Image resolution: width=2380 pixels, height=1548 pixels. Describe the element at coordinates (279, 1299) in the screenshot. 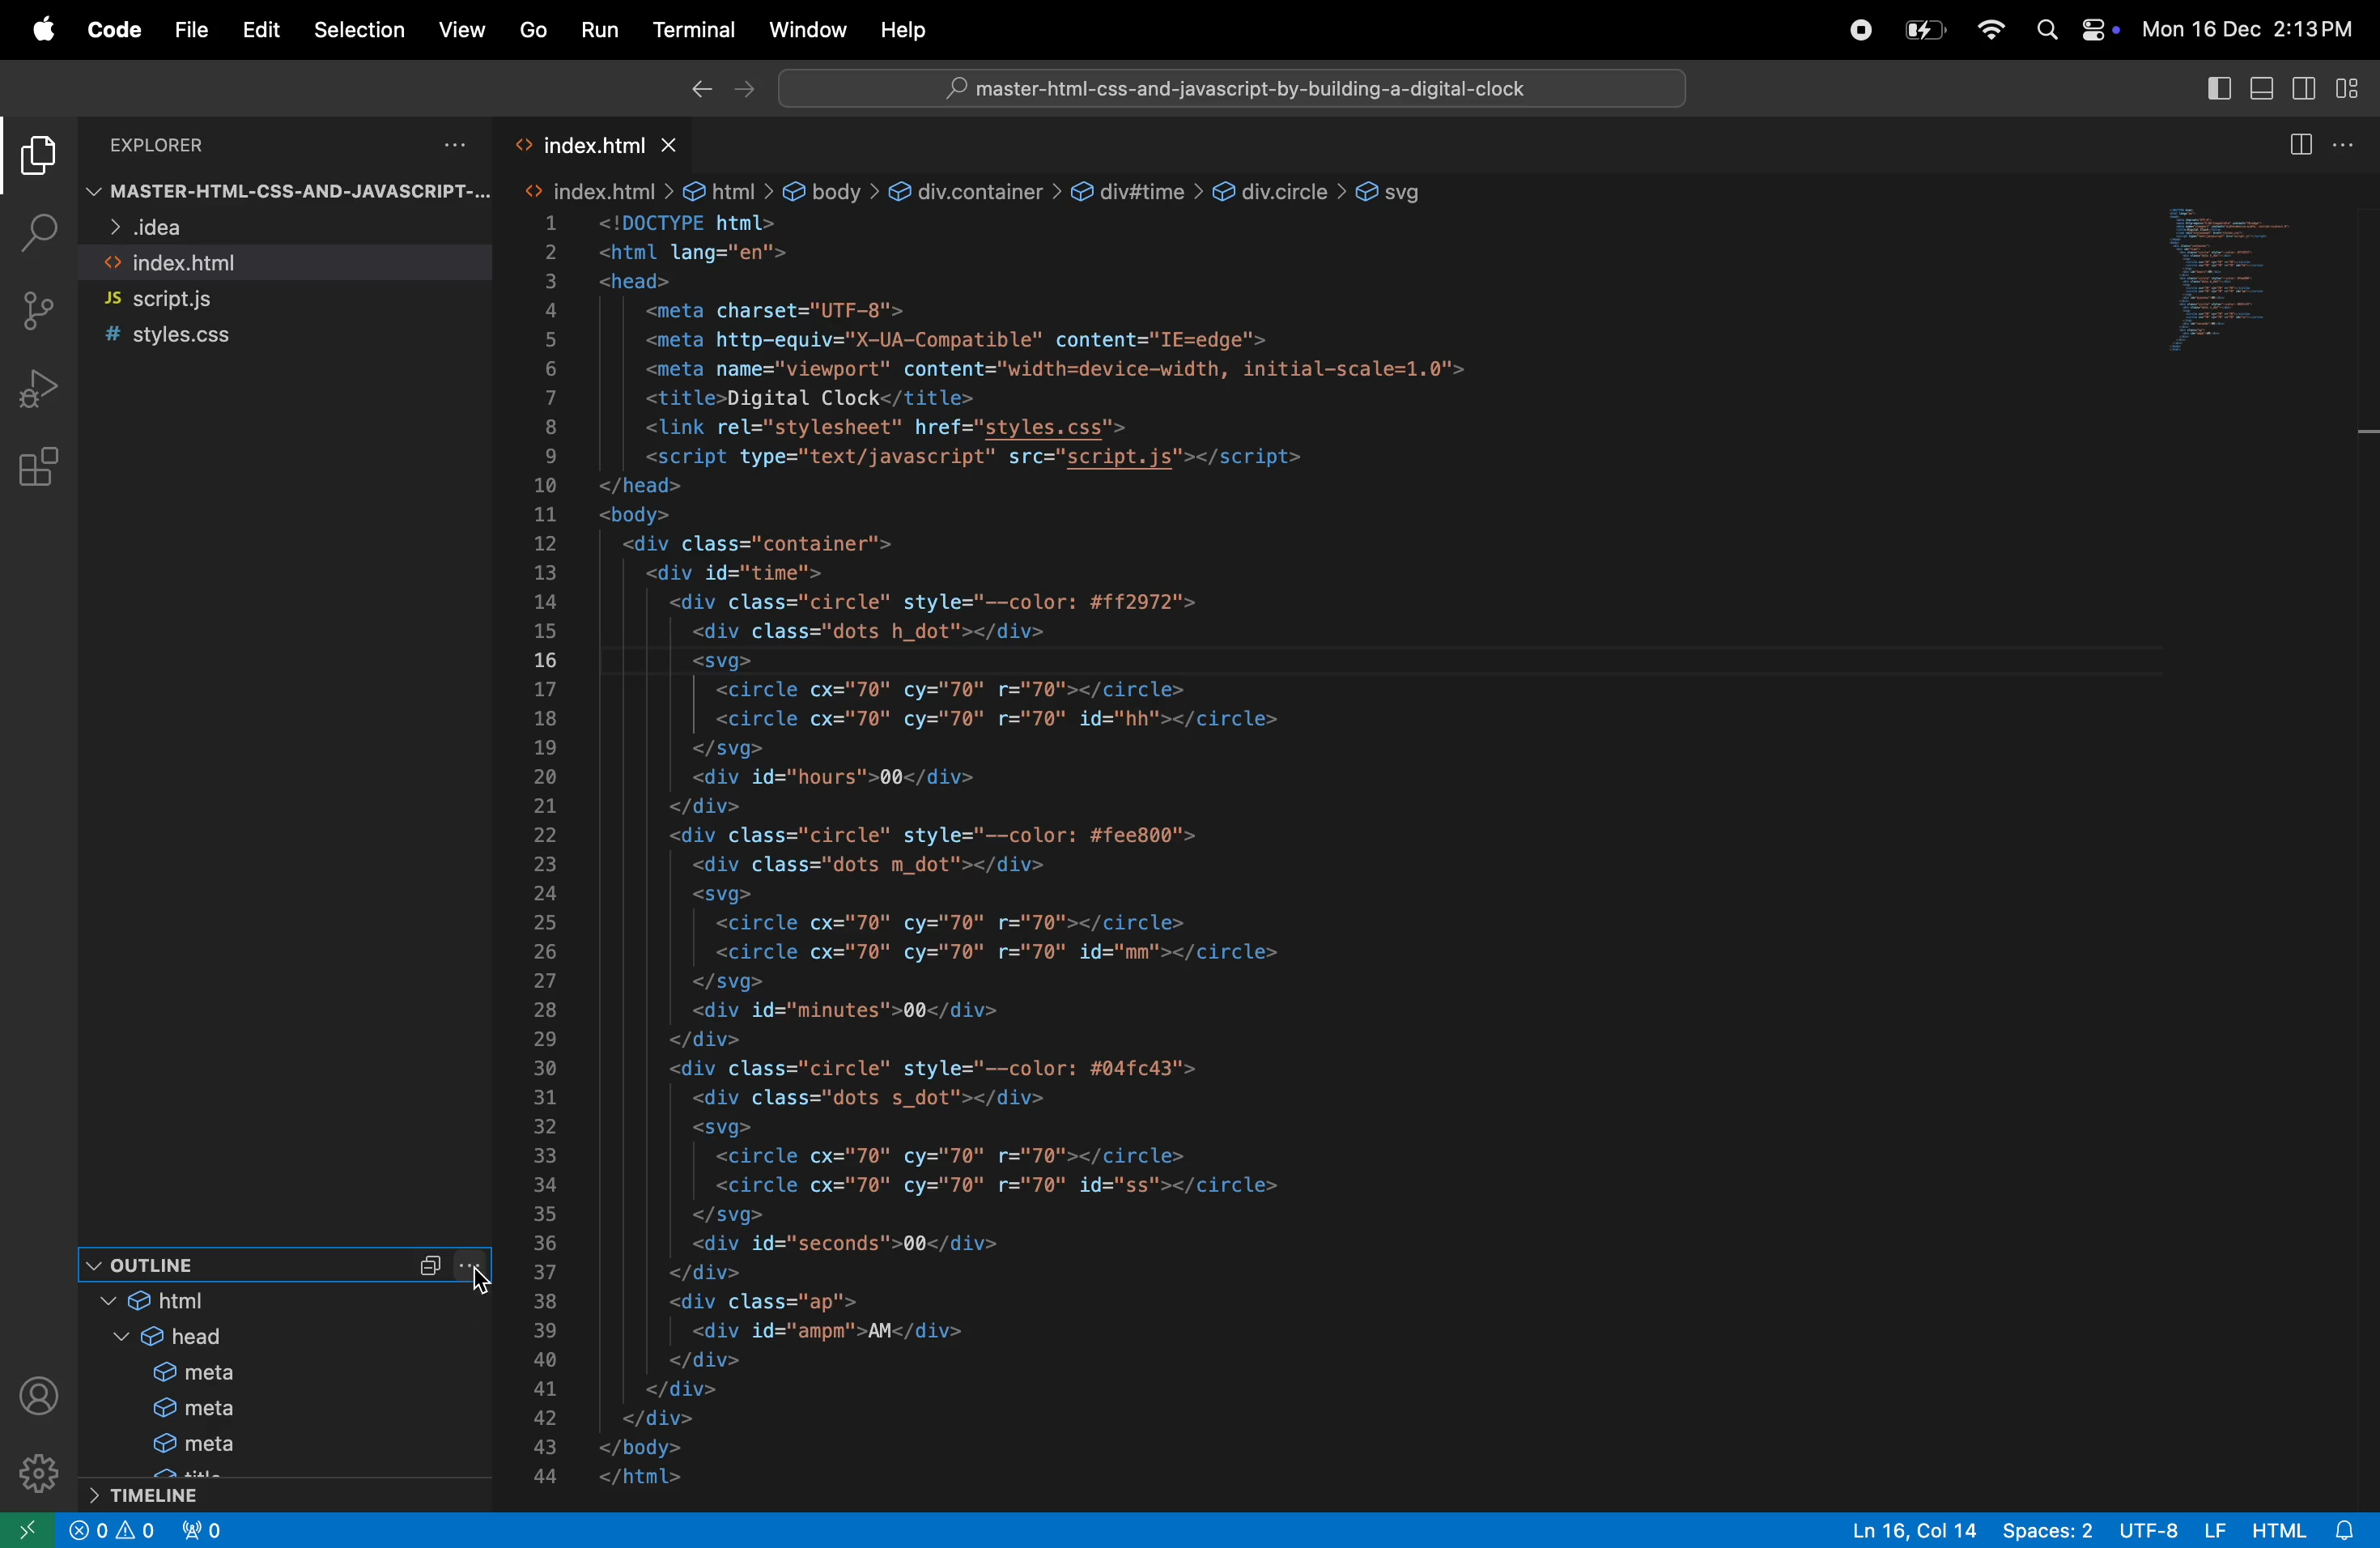

I see `html` at that location.